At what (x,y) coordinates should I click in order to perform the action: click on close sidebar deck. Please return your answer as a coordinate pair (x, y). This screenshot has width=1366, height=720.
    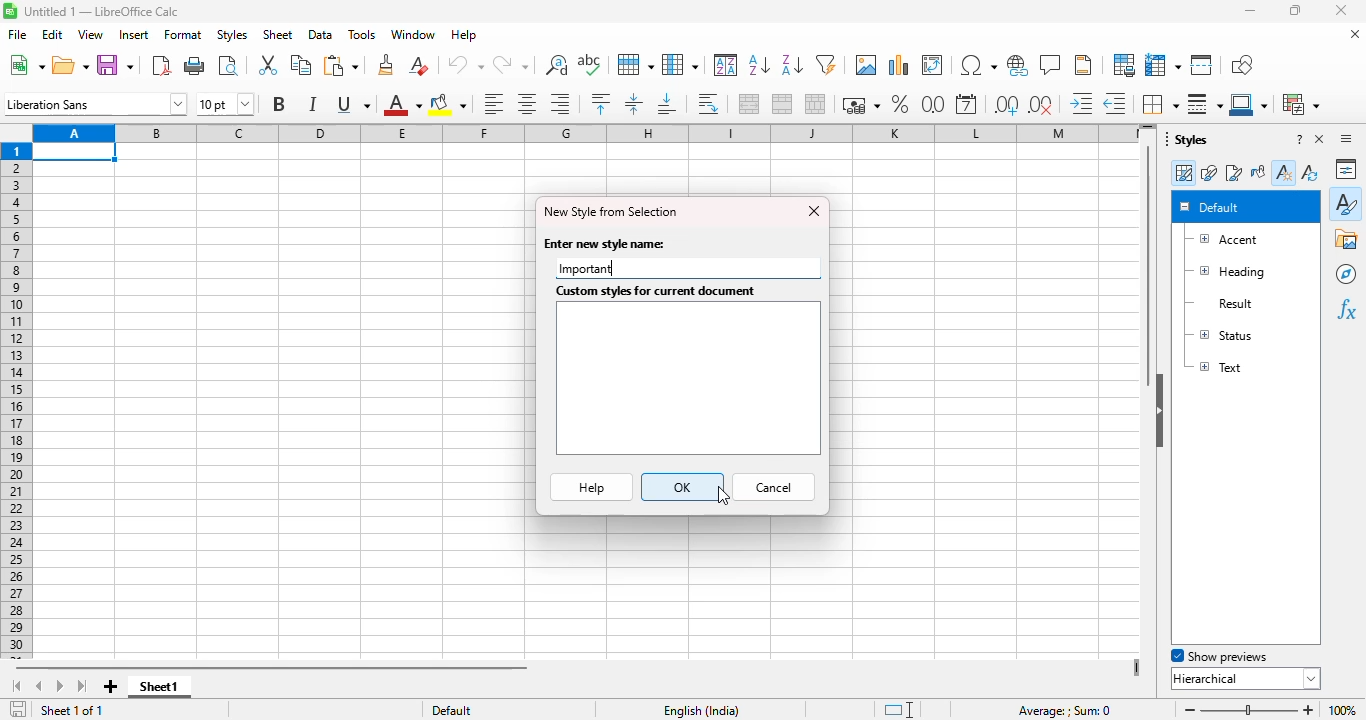
    Looking at the image, I should click on (1320, 138).